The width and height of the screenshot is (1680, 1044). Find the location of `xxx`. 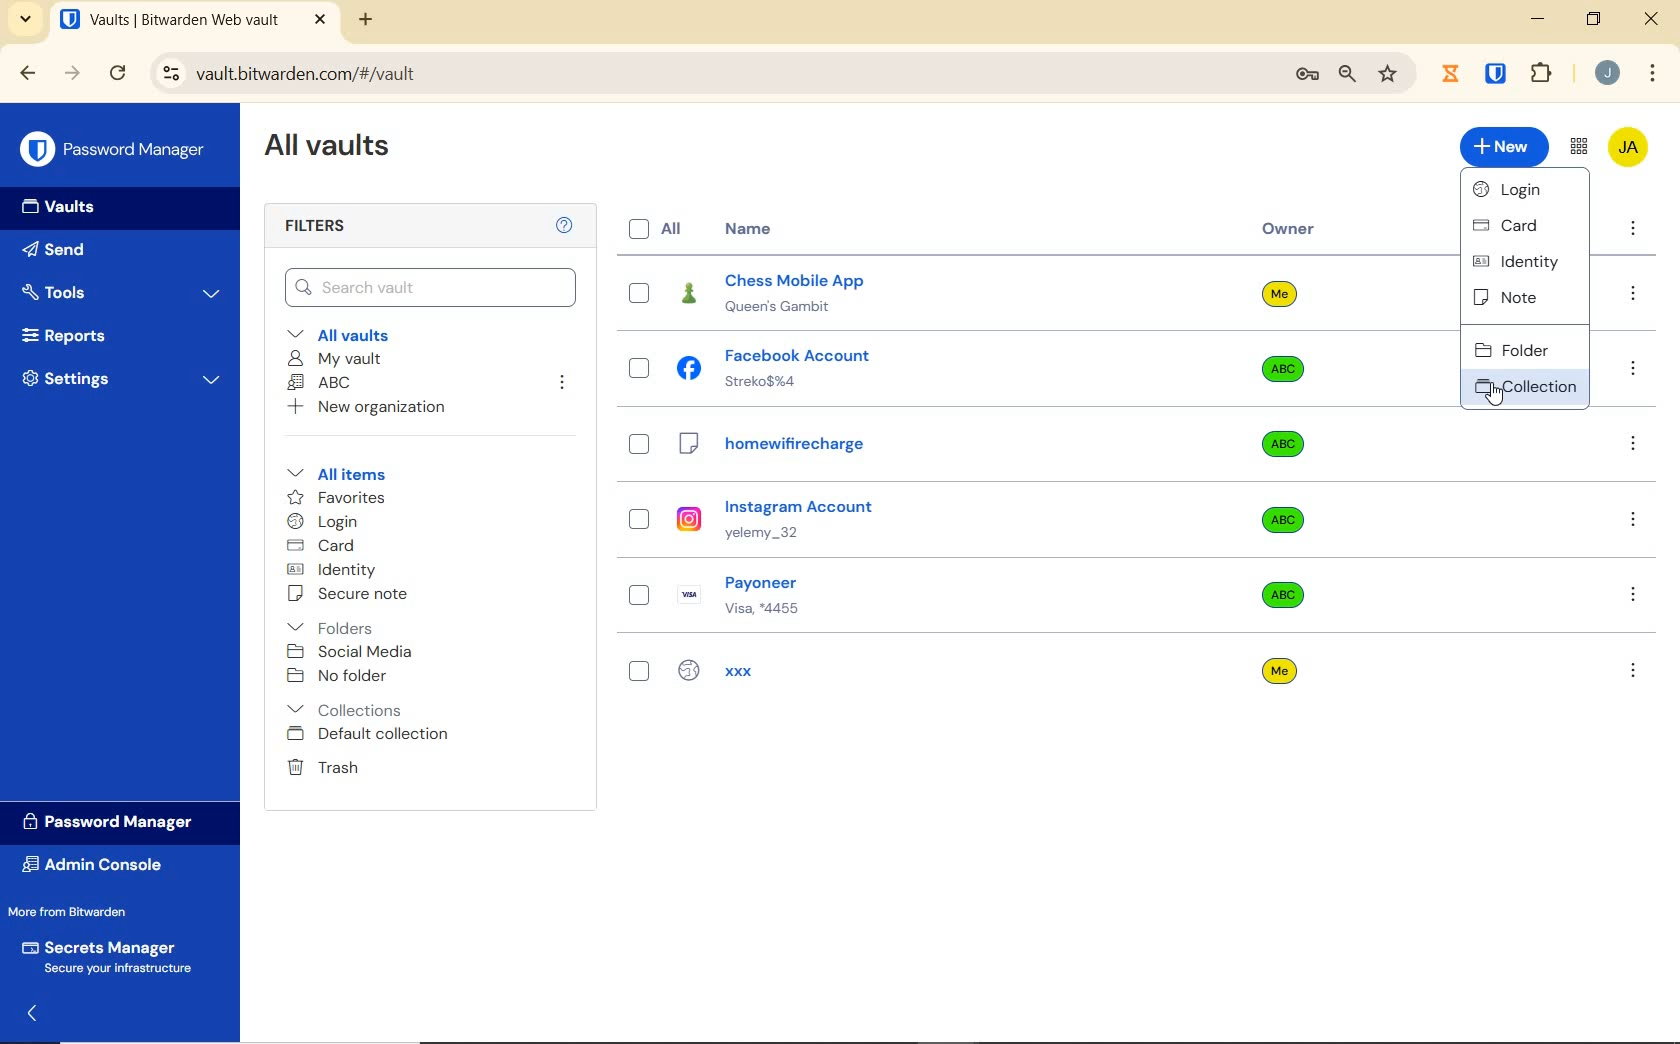

xxx is located at coordinates (917, 667).